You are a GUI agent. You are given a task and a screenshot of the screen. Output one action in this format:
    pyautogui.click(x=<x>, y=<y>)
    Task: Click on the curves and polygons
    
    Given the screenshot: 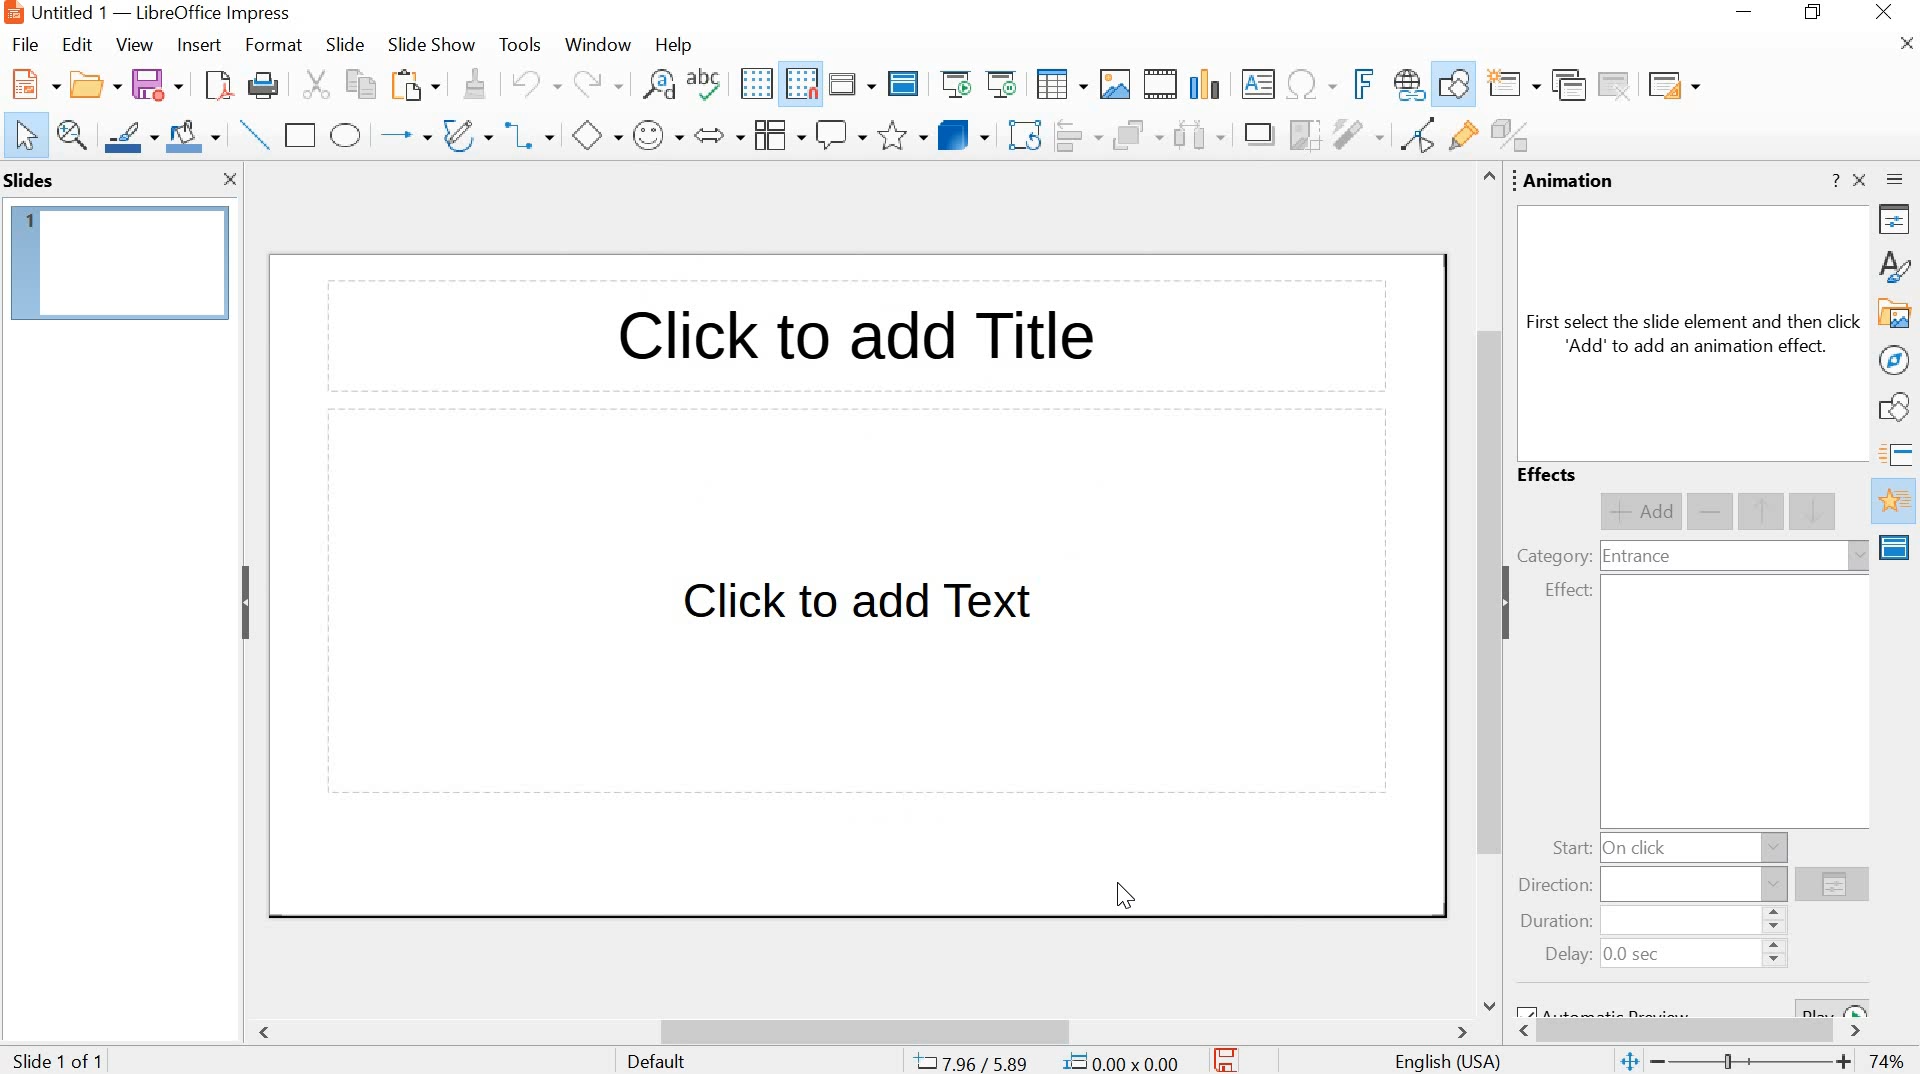 What is the action you would take?
    pyautogui.click(x=467, y=134)
    